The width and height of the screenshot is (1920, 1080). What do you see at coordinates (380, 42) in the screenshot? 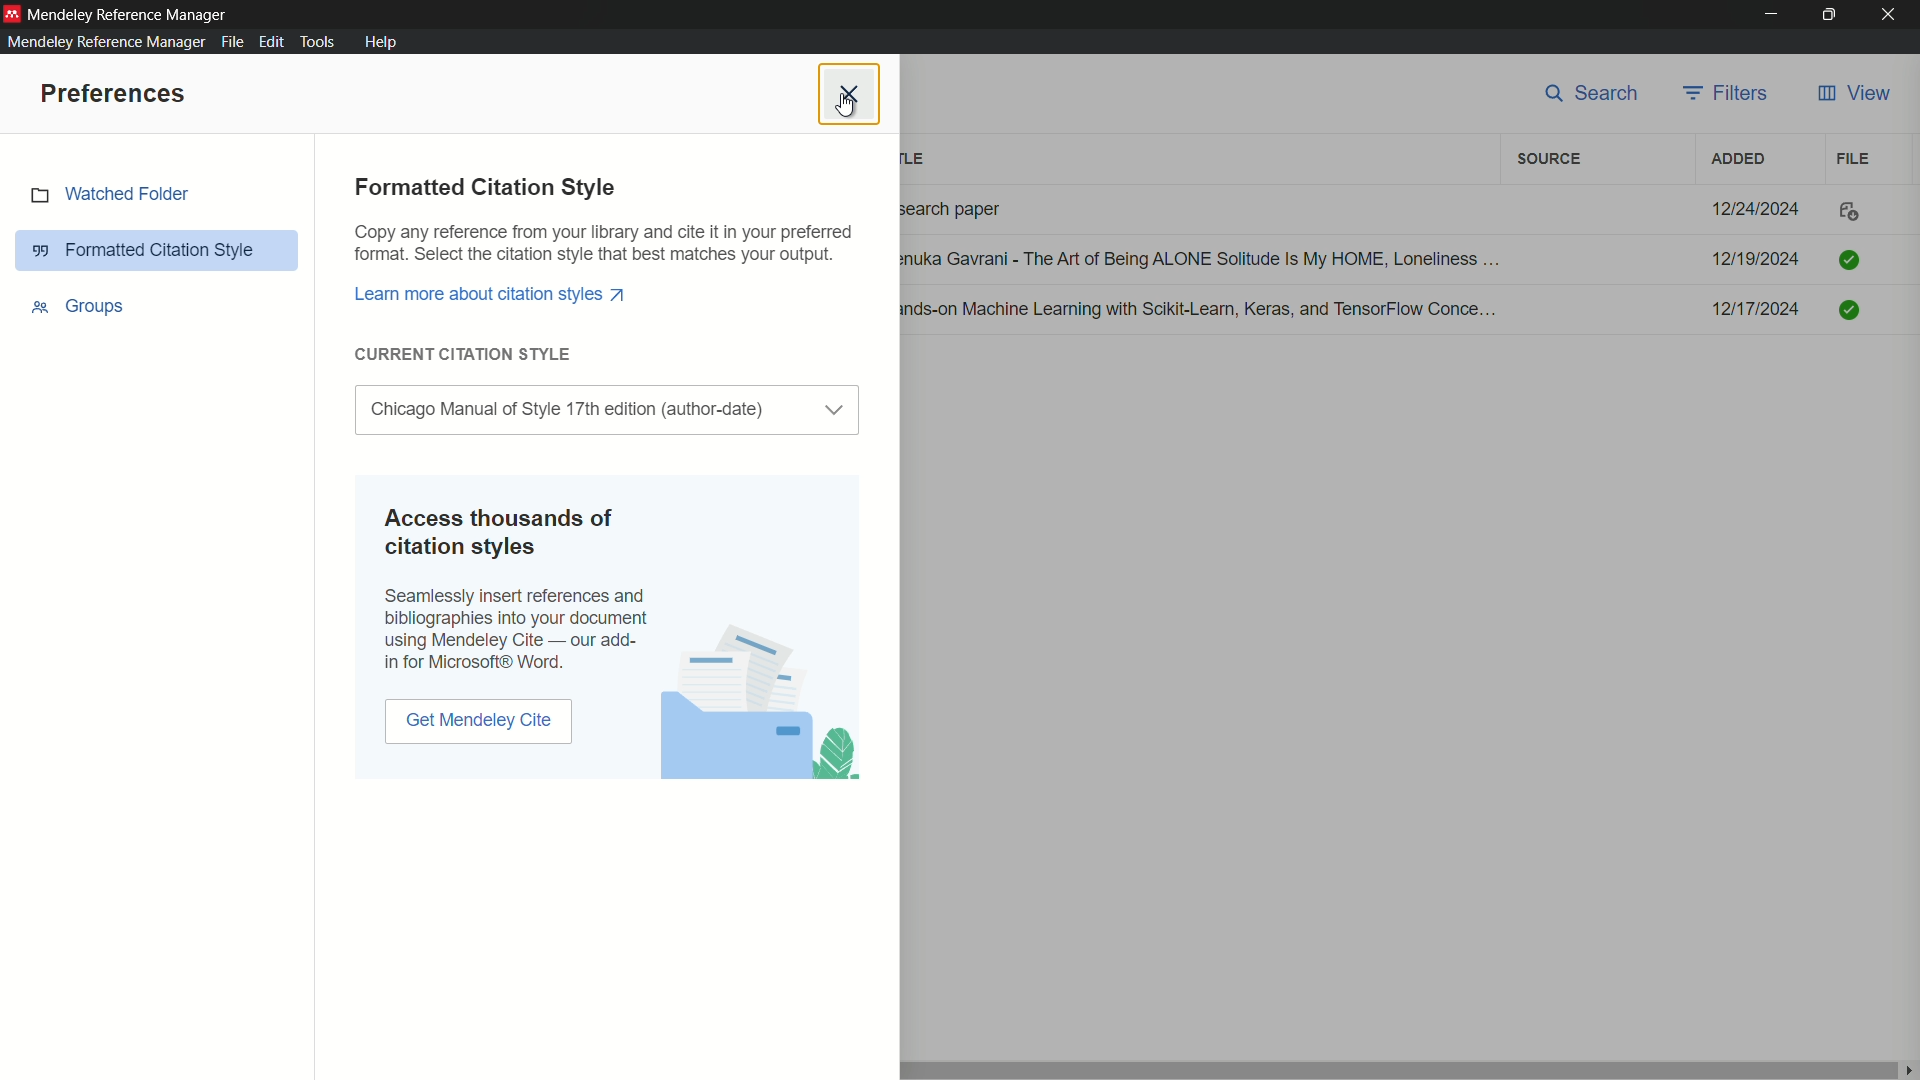
I see `help menu` at bounding box center [380, 42].